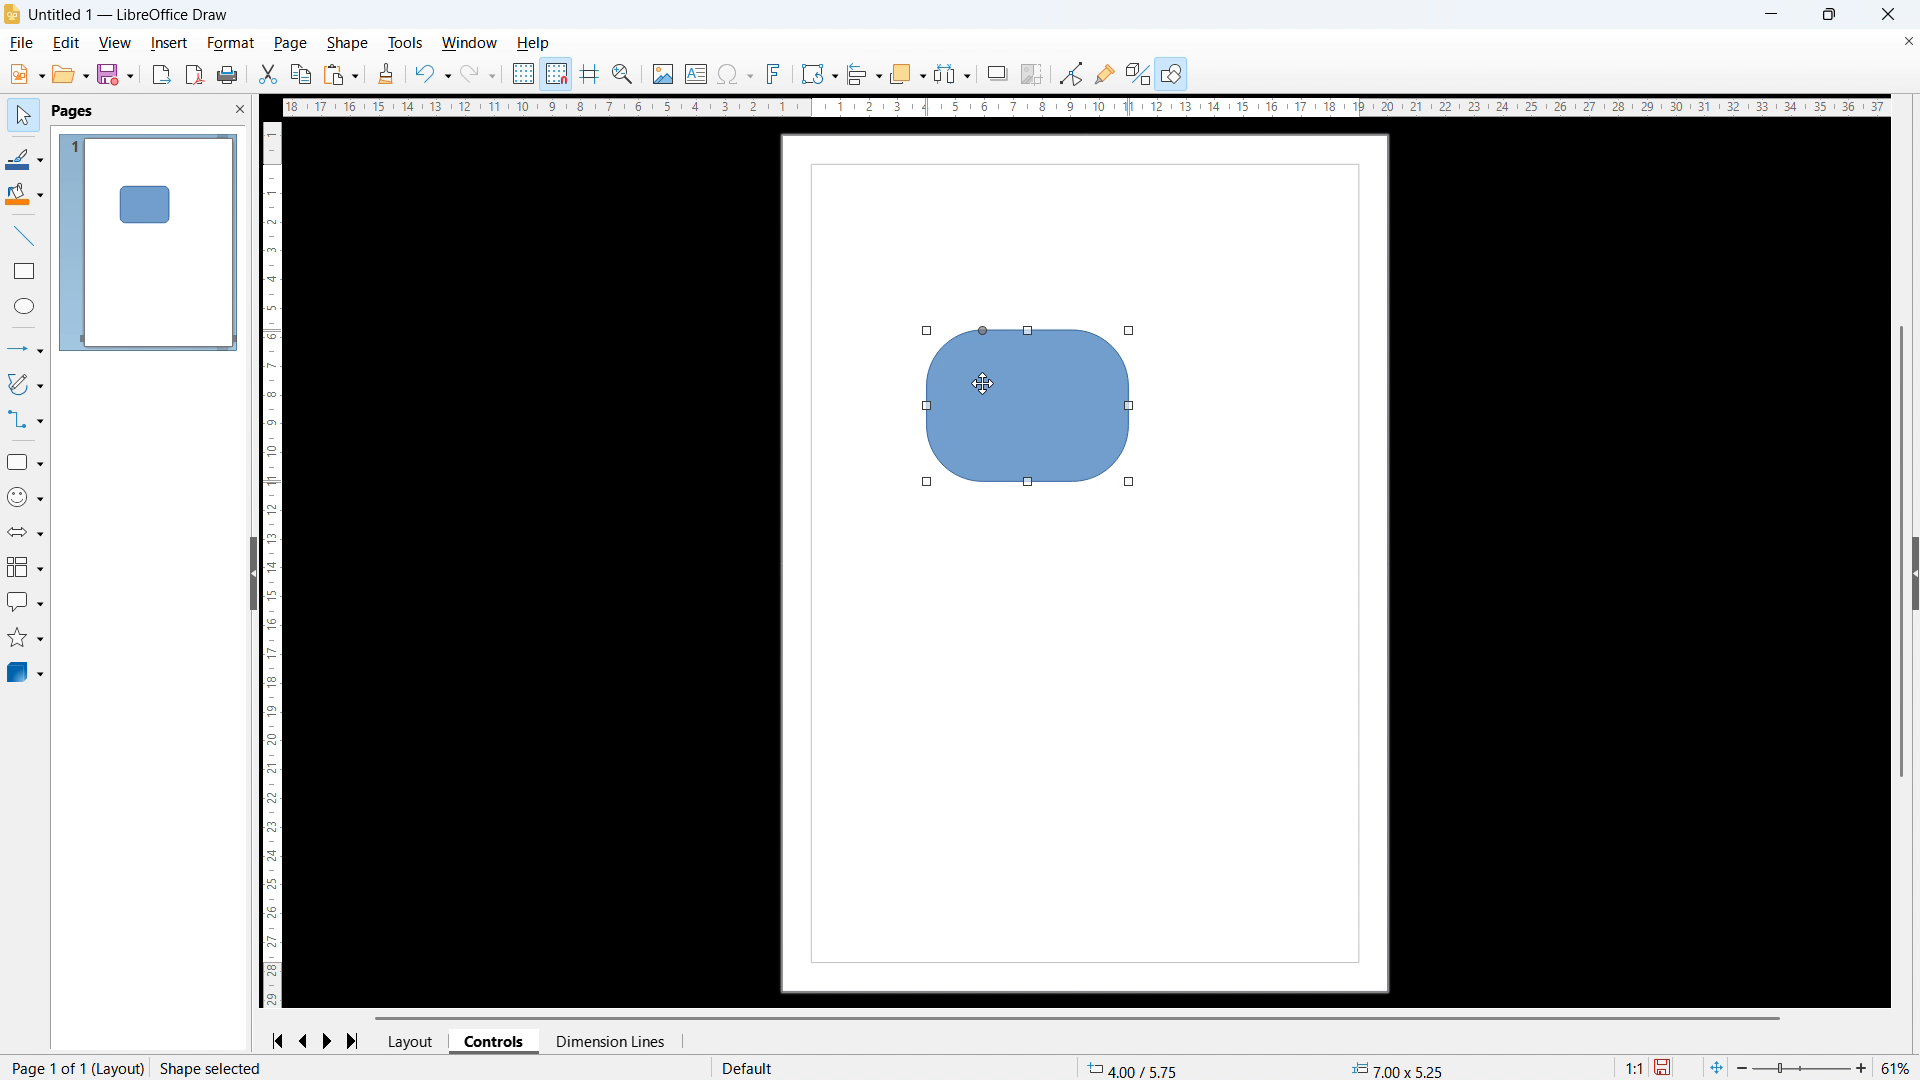 The height and width of the screenshot is (1080, 1920). I want to click on Ellipse , so click(25, 306).